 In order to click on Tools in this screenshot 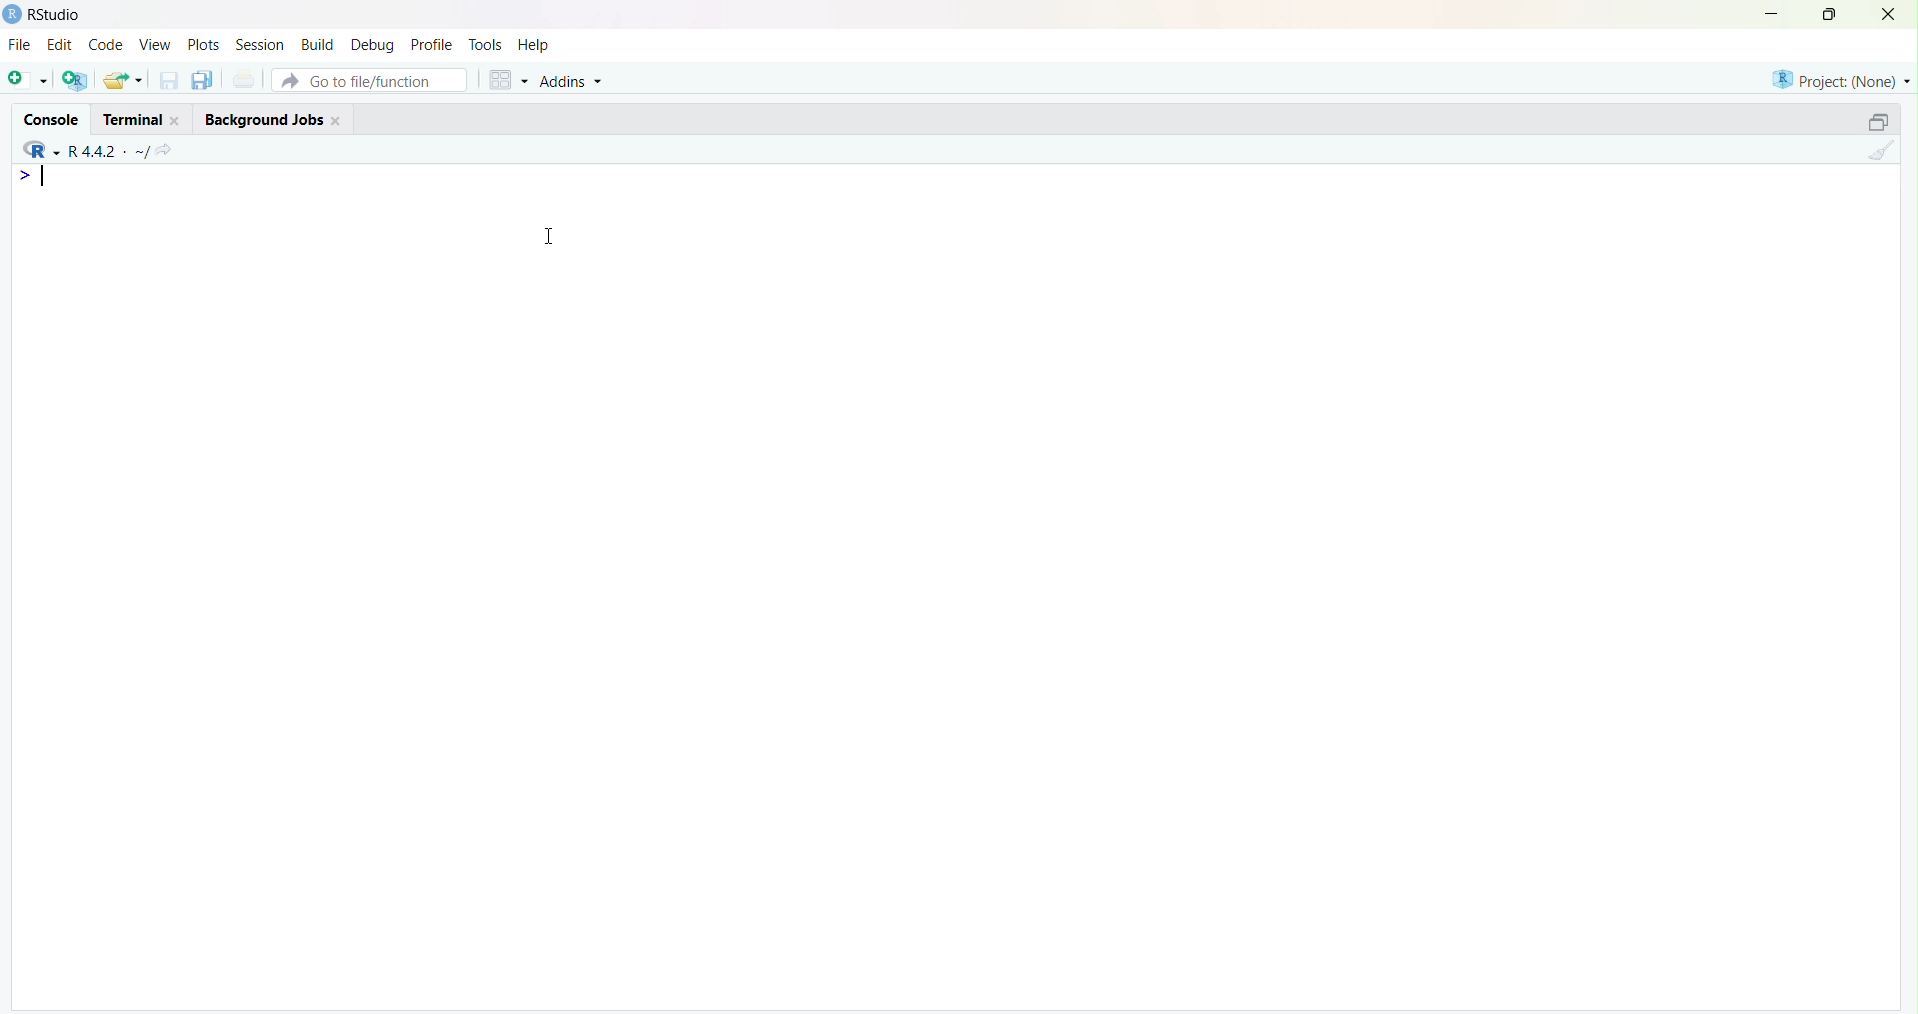, I will do `click(485, 43)`.